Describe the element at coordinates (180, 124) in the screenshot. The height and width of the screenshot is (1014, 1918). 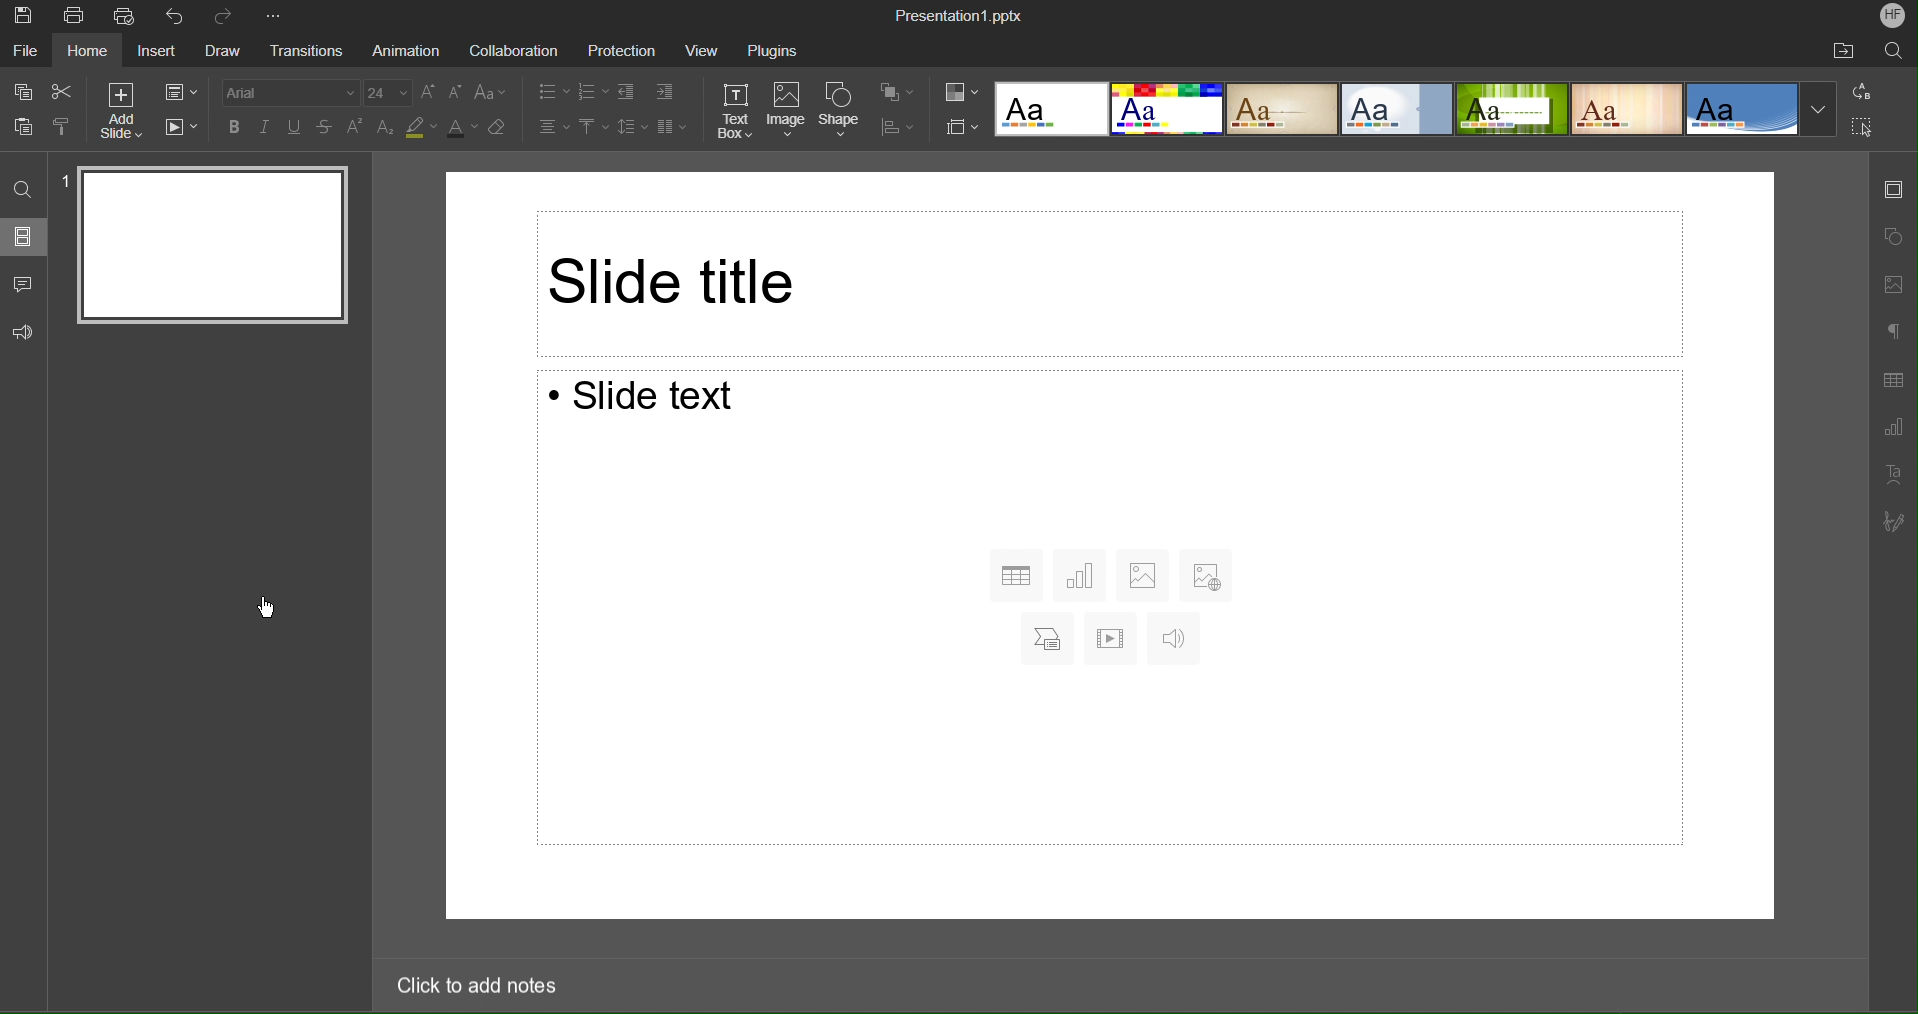
I see `Playback` at that location.